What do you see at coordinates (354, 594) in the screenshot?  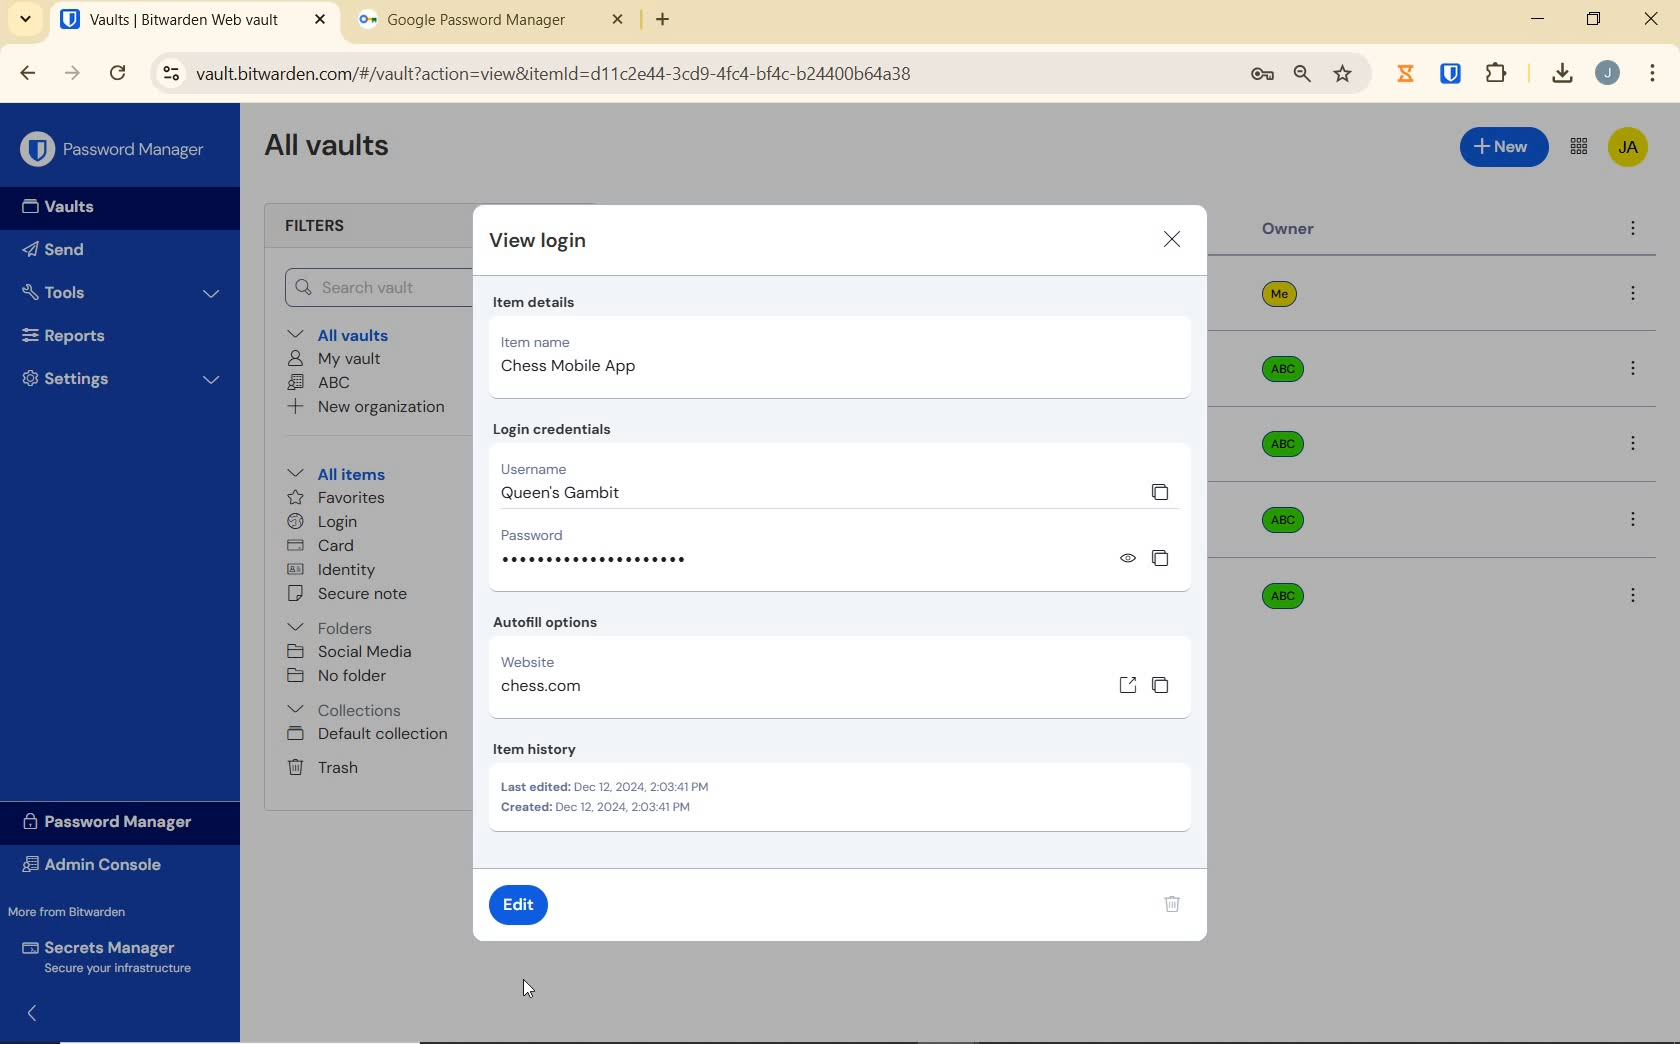 I see `secure note` at bounding box center [354, 594].